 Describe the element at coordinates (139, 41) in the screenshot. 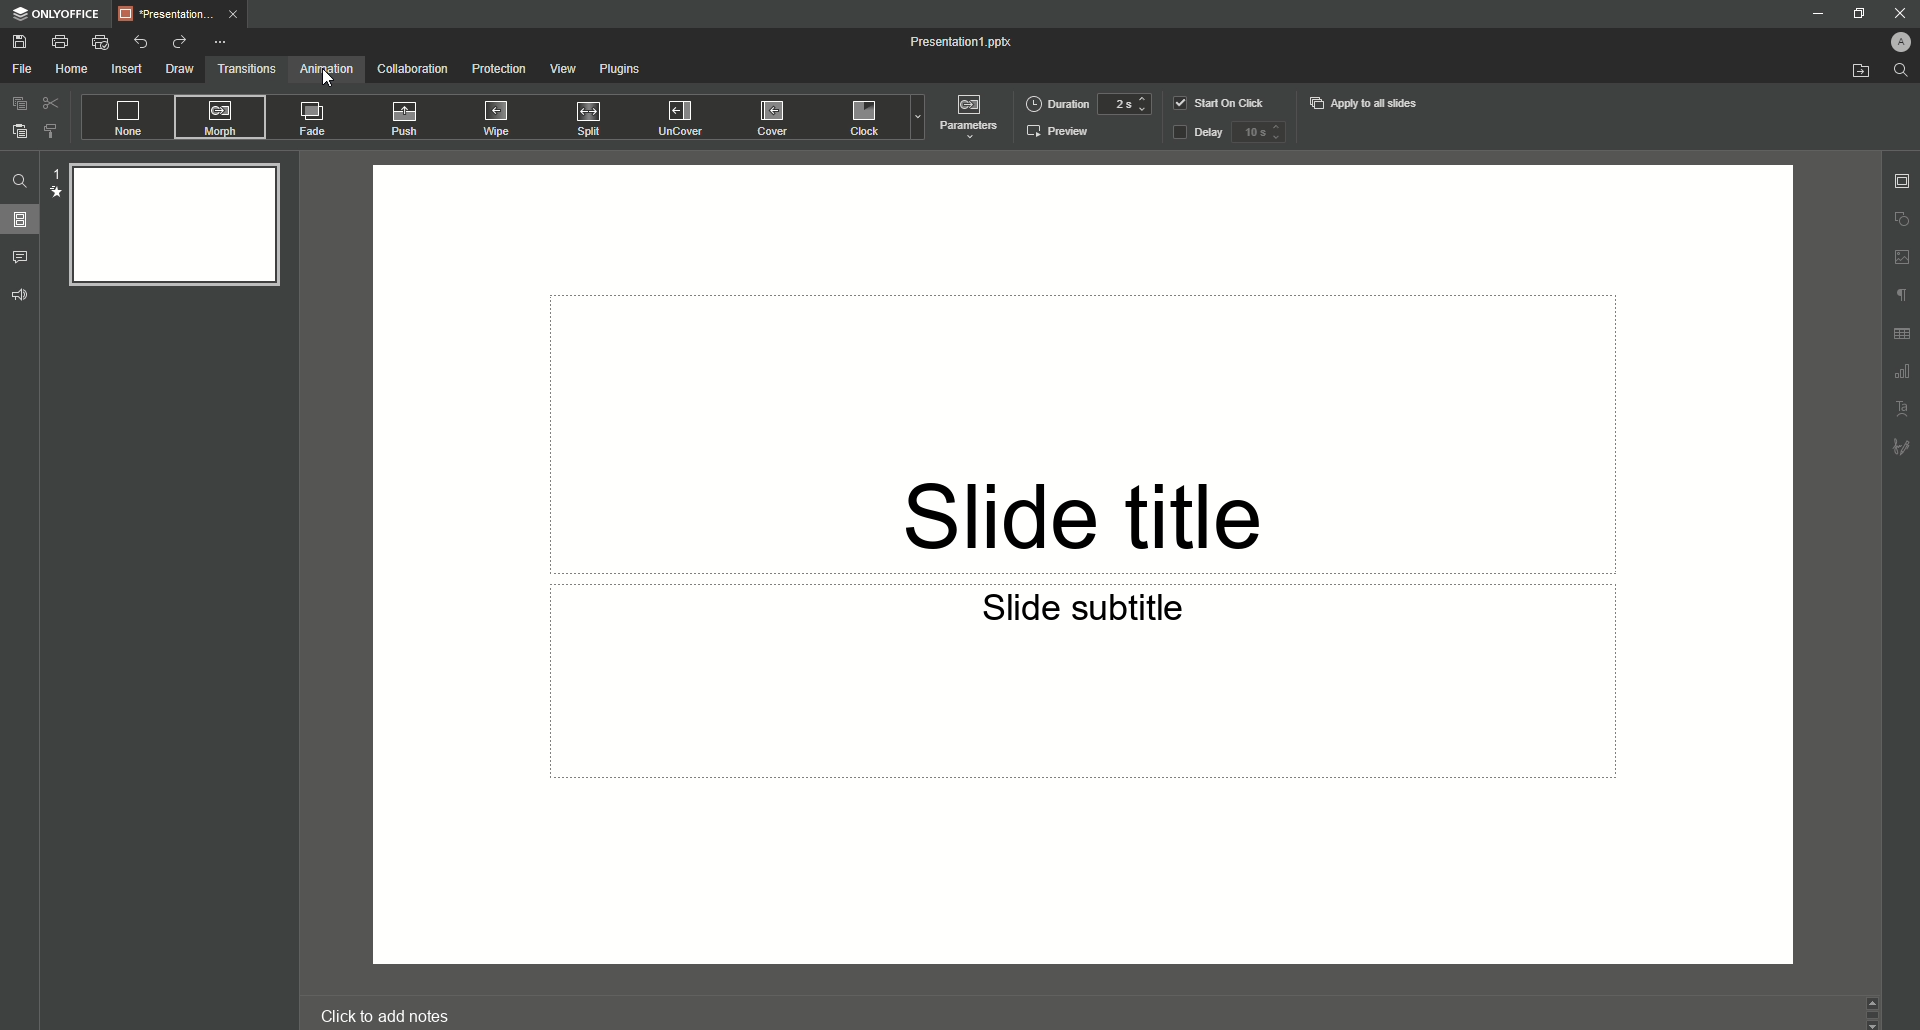

I see `Undo` at that location.